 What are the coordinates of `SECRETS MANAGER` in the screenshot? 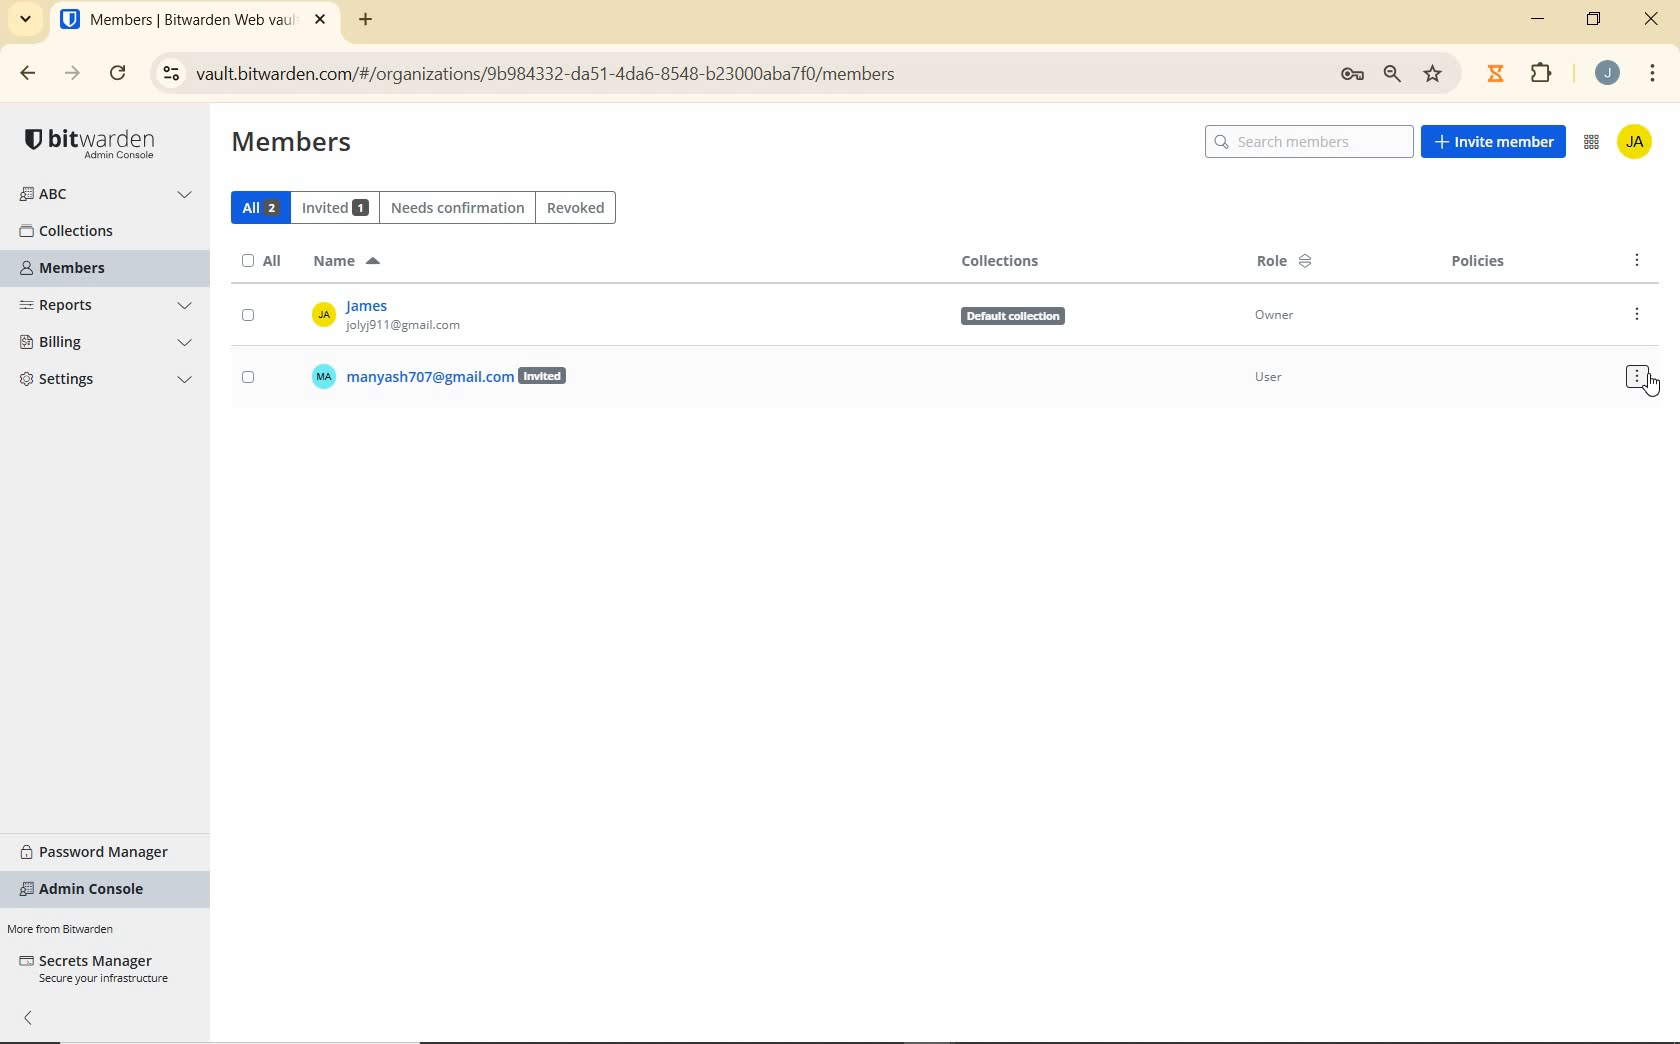 It's located at (93, 969).